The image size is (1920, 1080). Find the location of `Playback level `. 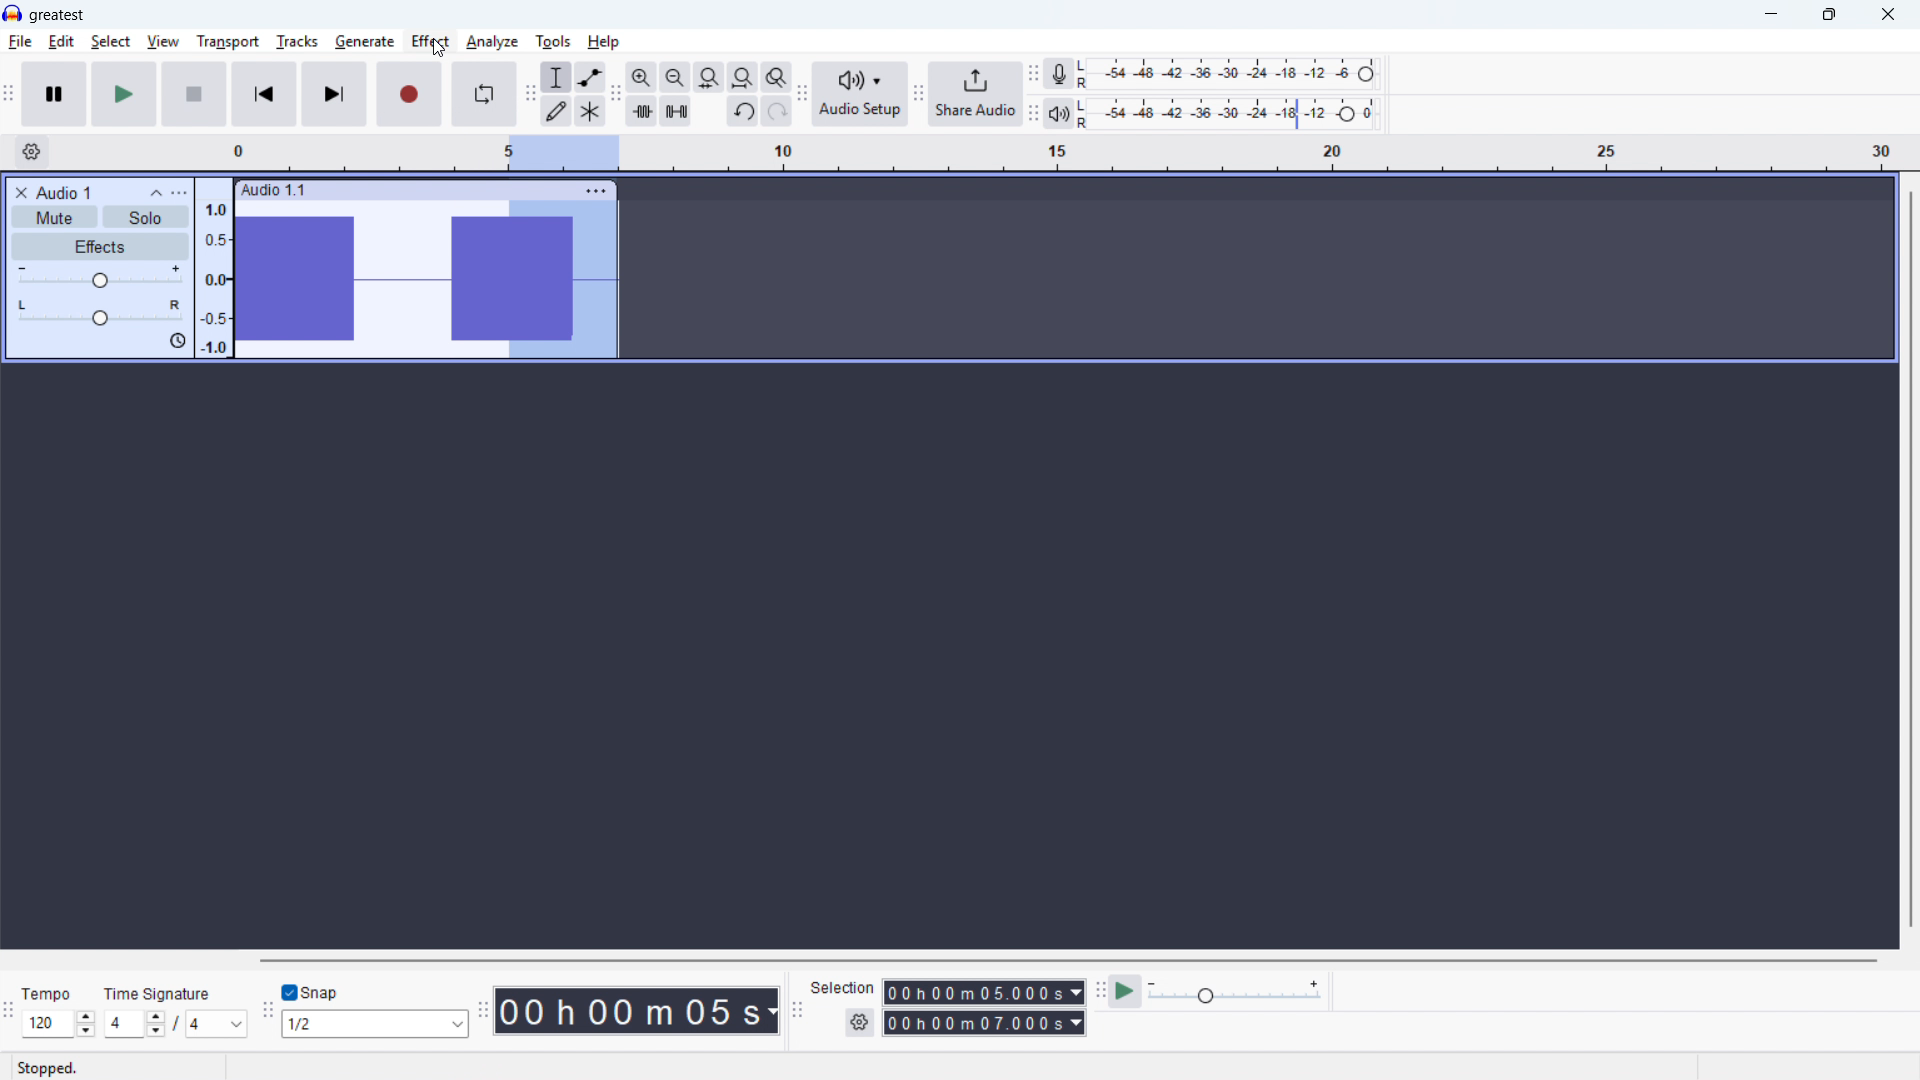

Playback level  is located at coordinates (1233, 114).